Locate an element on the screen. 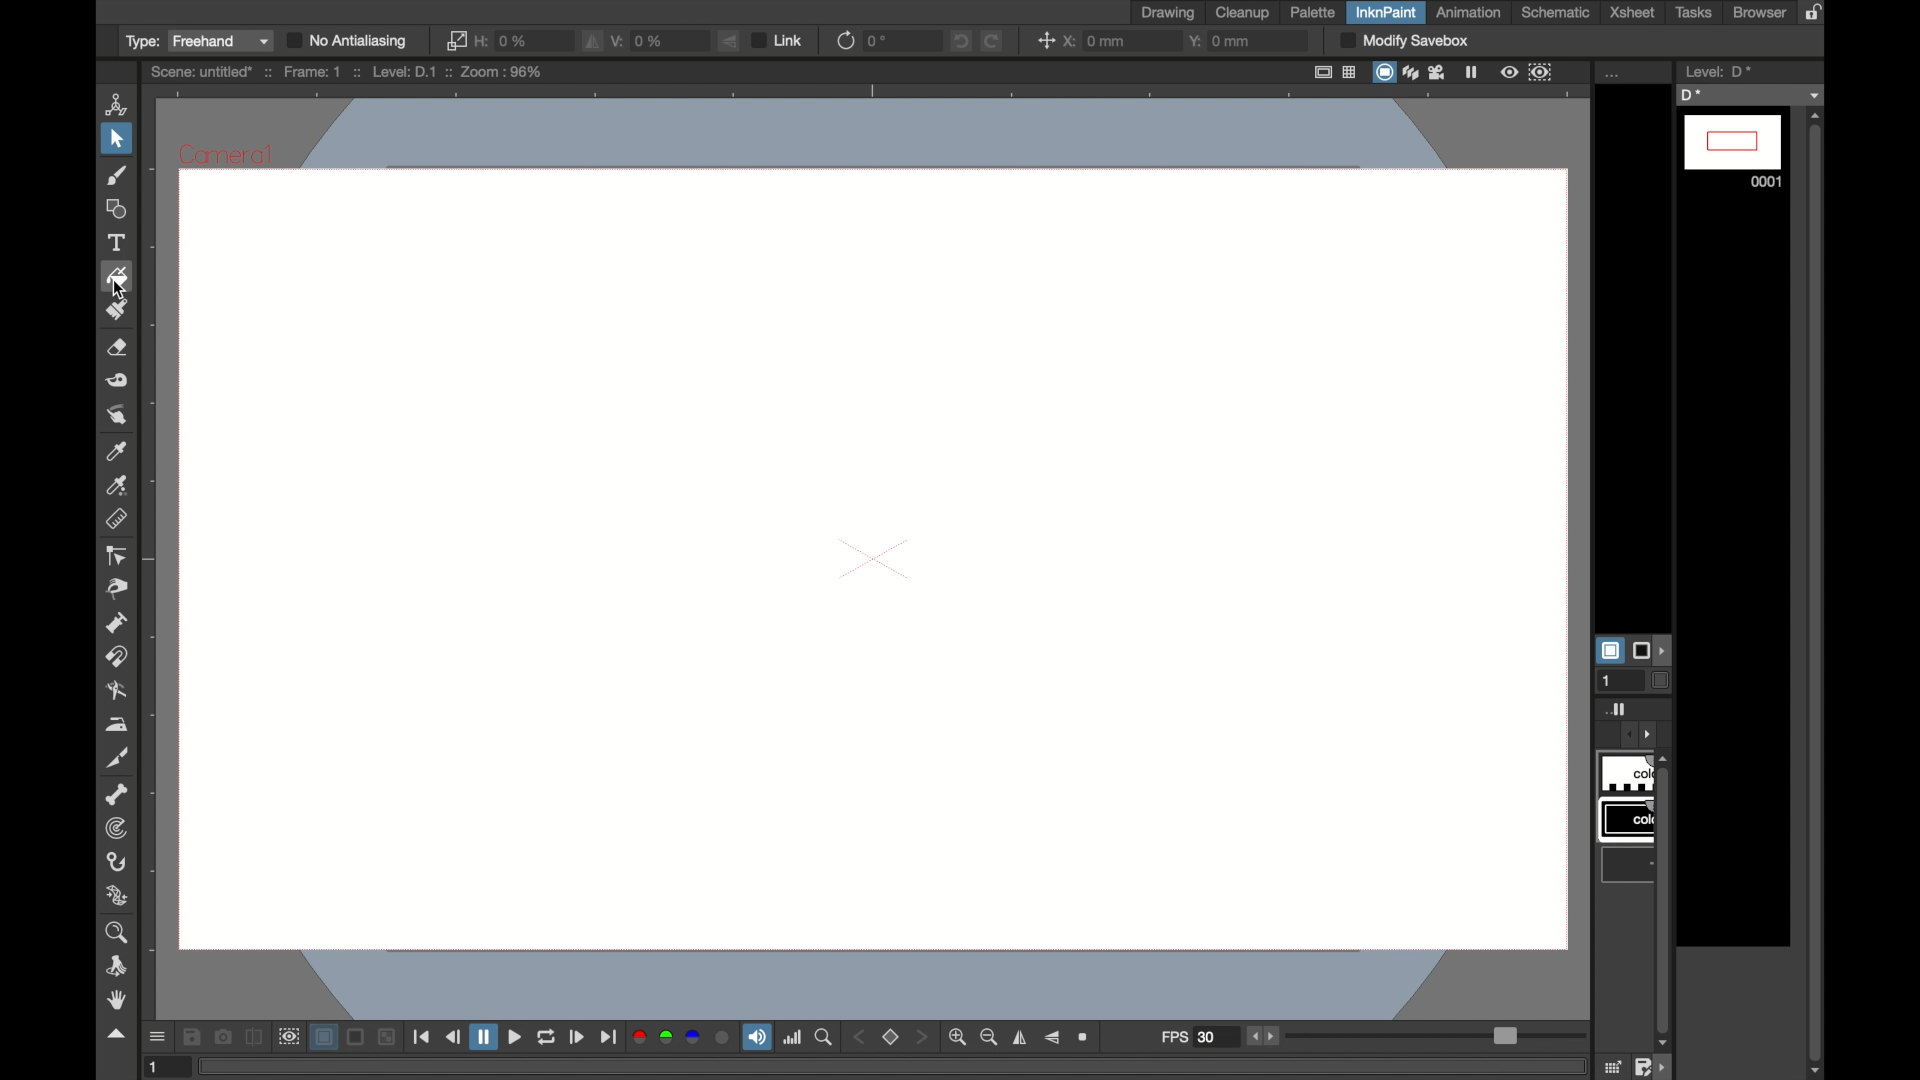 The width and height of the screenshot is (1920, 1080). paint brush tool is located at coordinates (114, 175).